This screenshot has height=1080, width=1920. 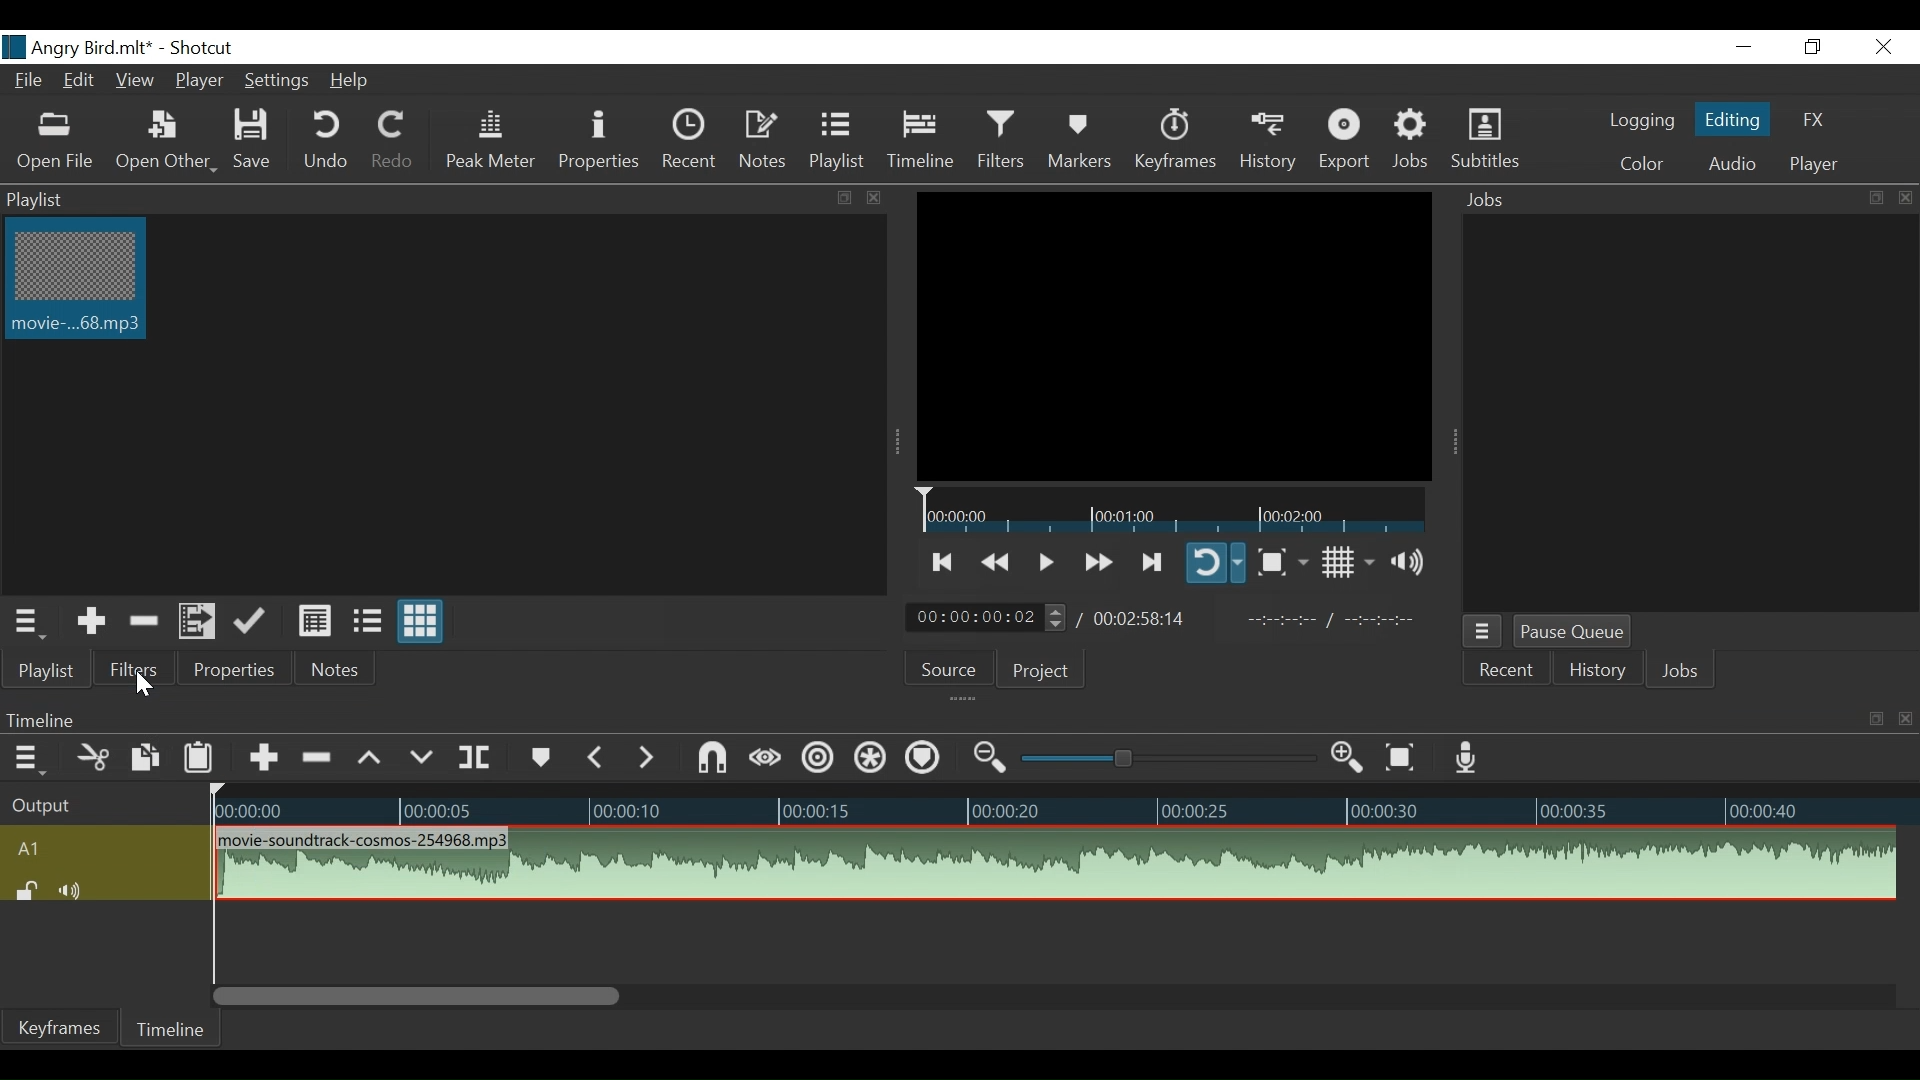 I want to click on Filters, so click(x=130, y=669).